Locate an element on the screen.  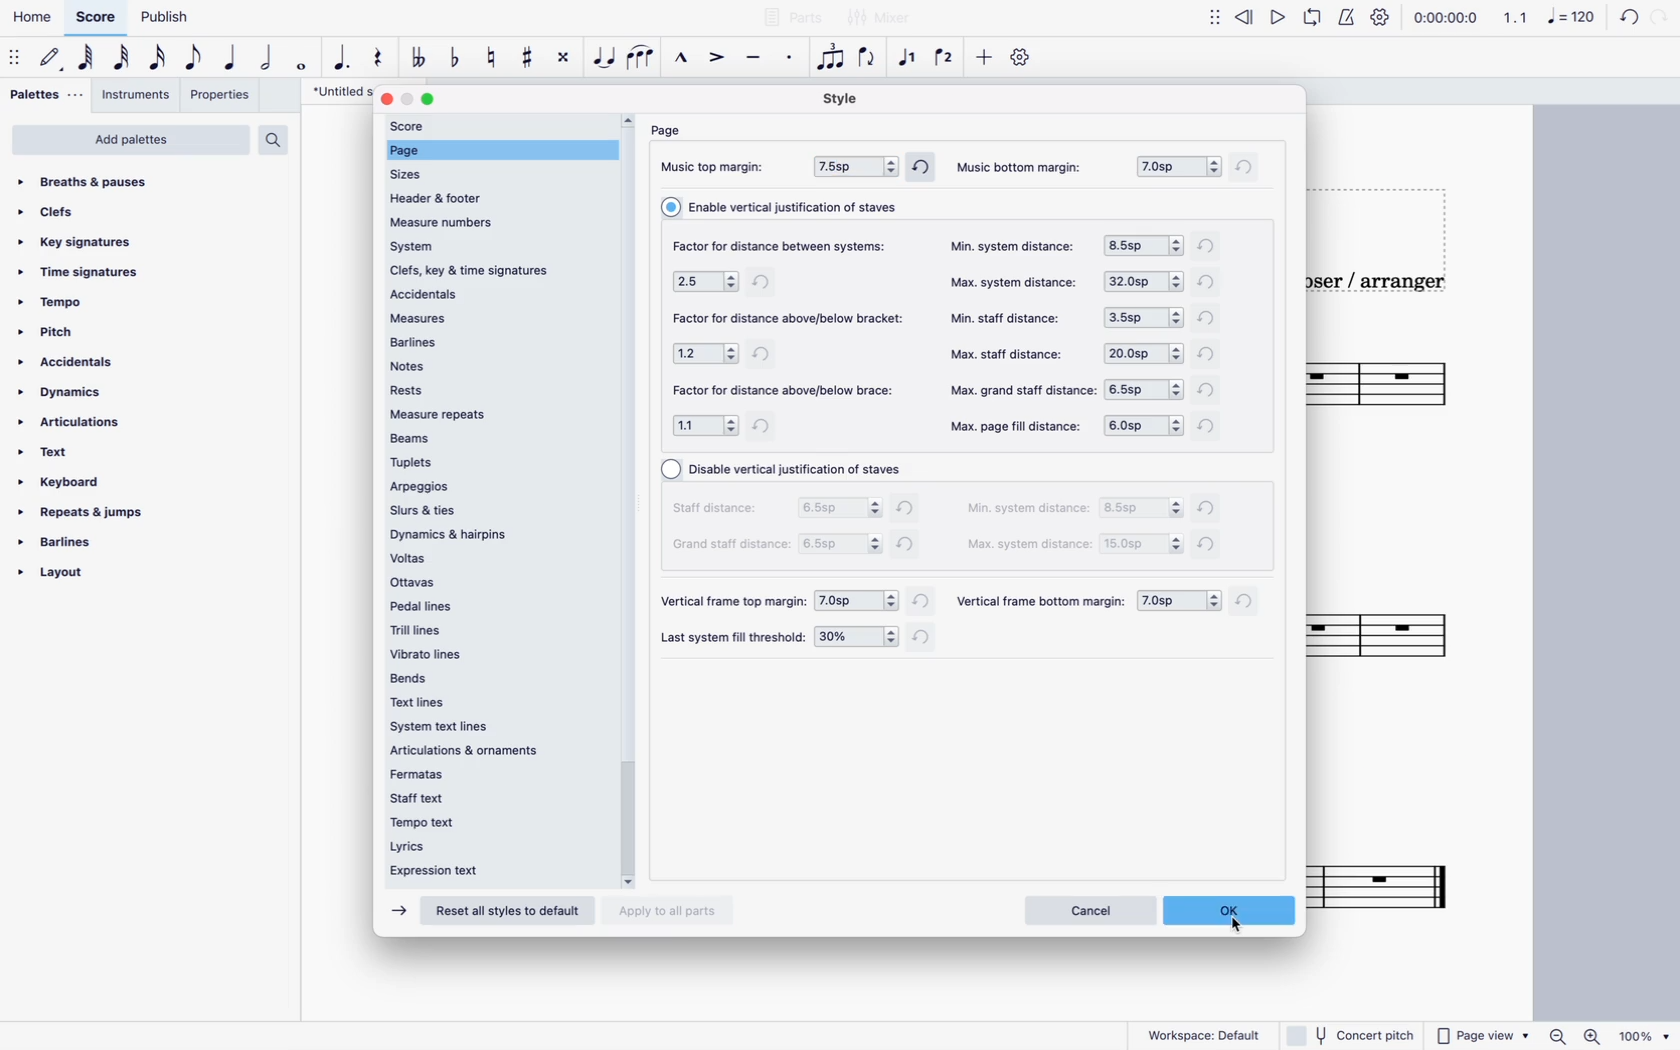
accidentals is located at coordinates (67, 363).